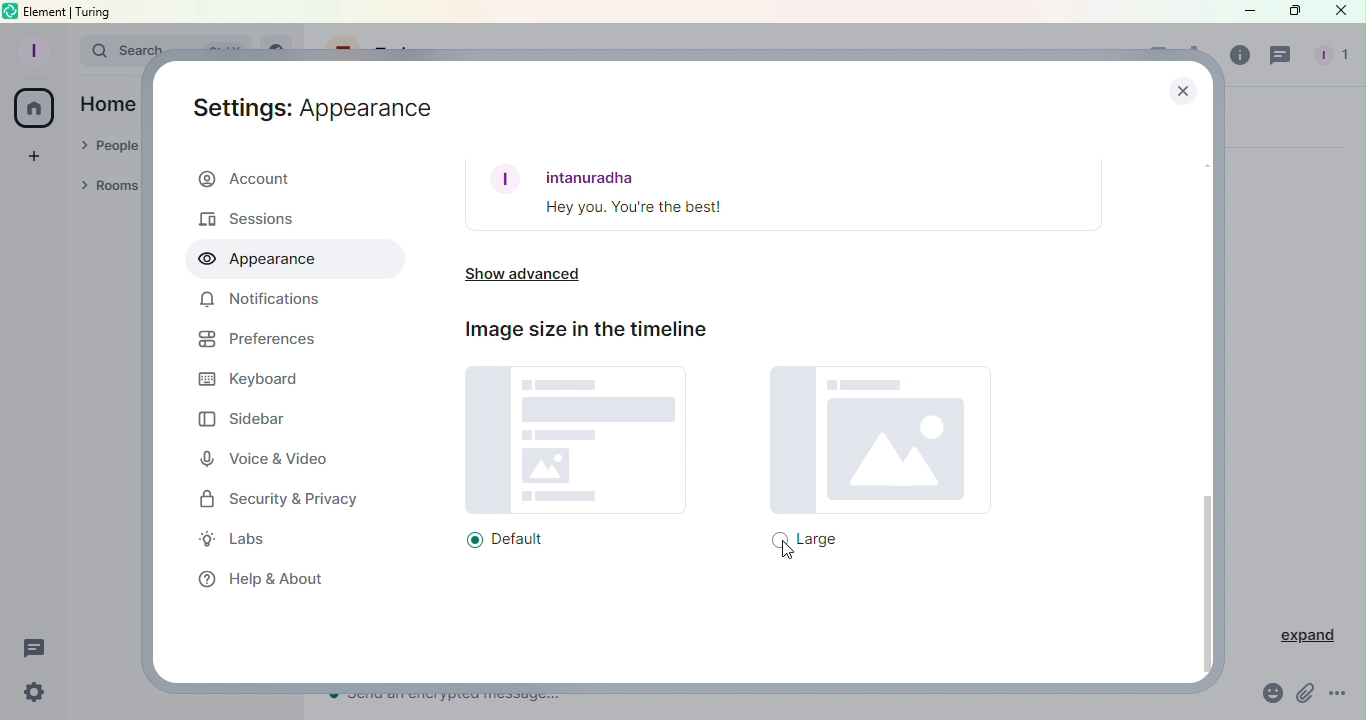 The image size is (1366, 720). Describe the element at coordinates (261, 303) in the screenshot. I see `Notifications` at that location.